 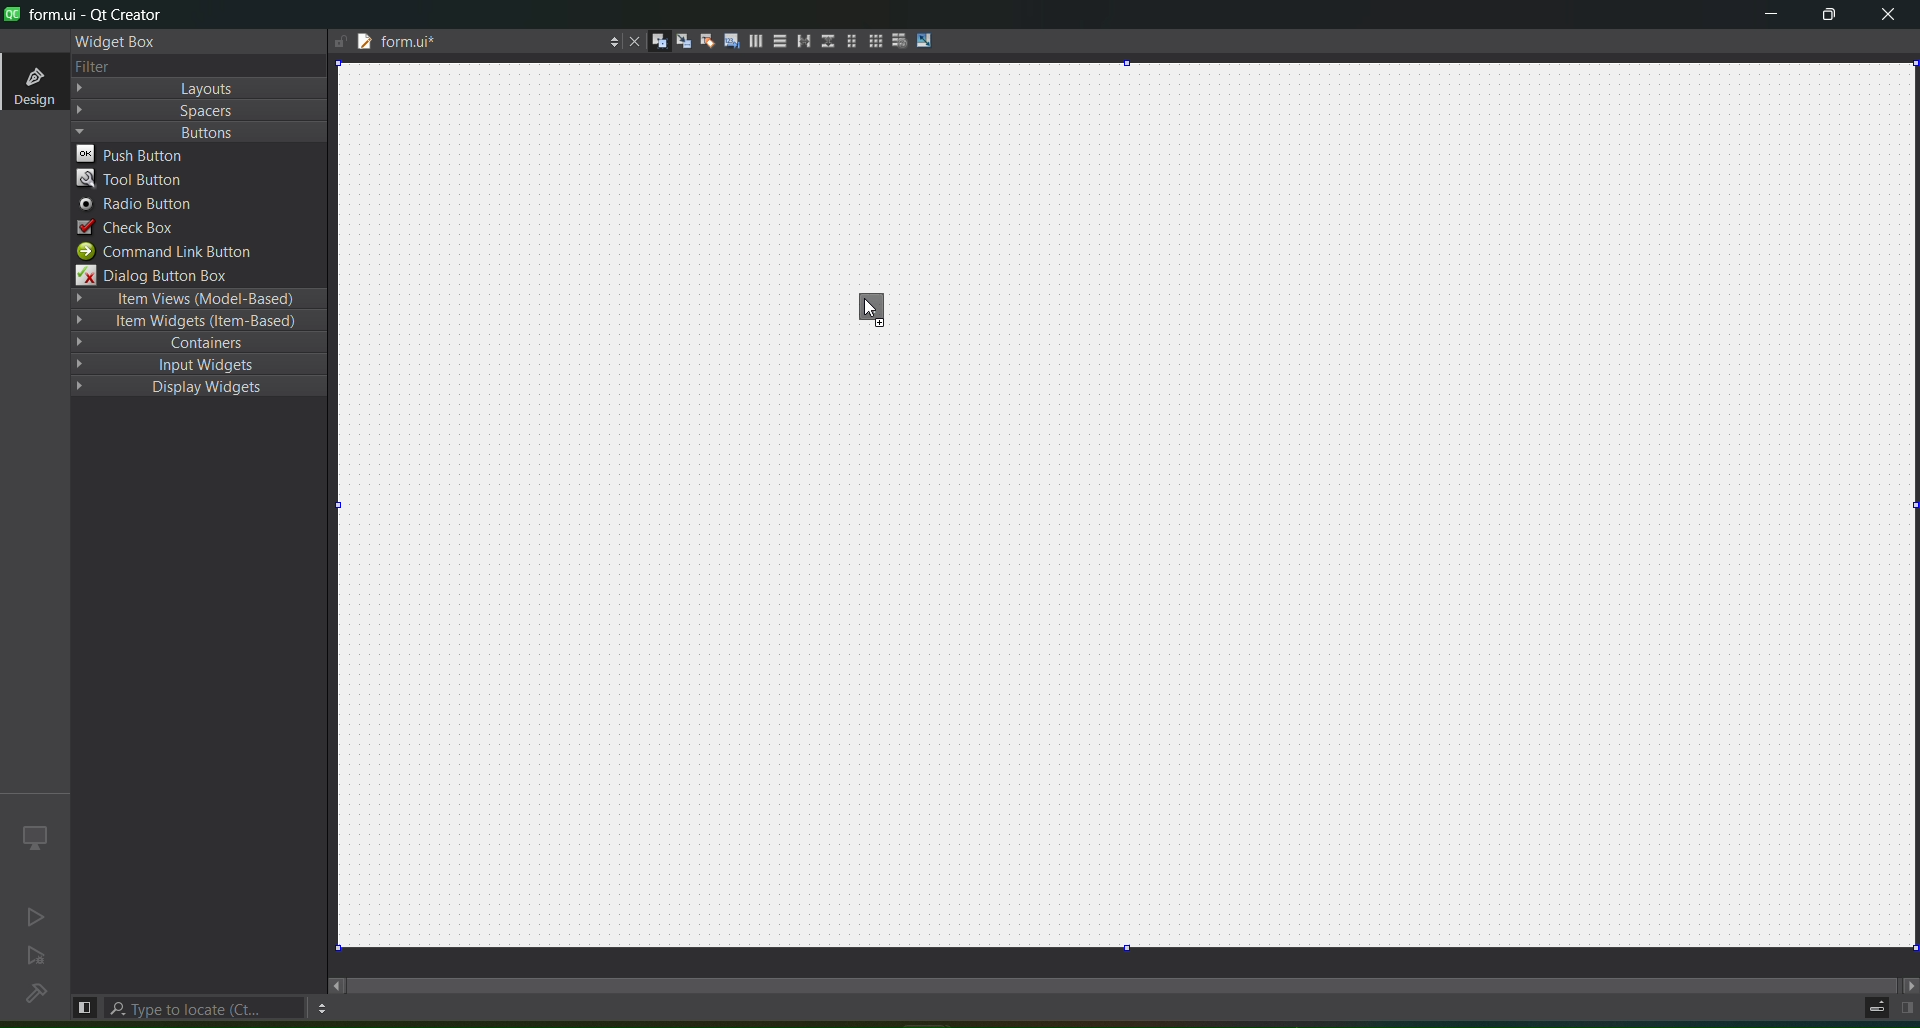 What do you see at coordinates (706, 39) in the screenshot?
I see `edit buddies` at bounding box center [706, 39].